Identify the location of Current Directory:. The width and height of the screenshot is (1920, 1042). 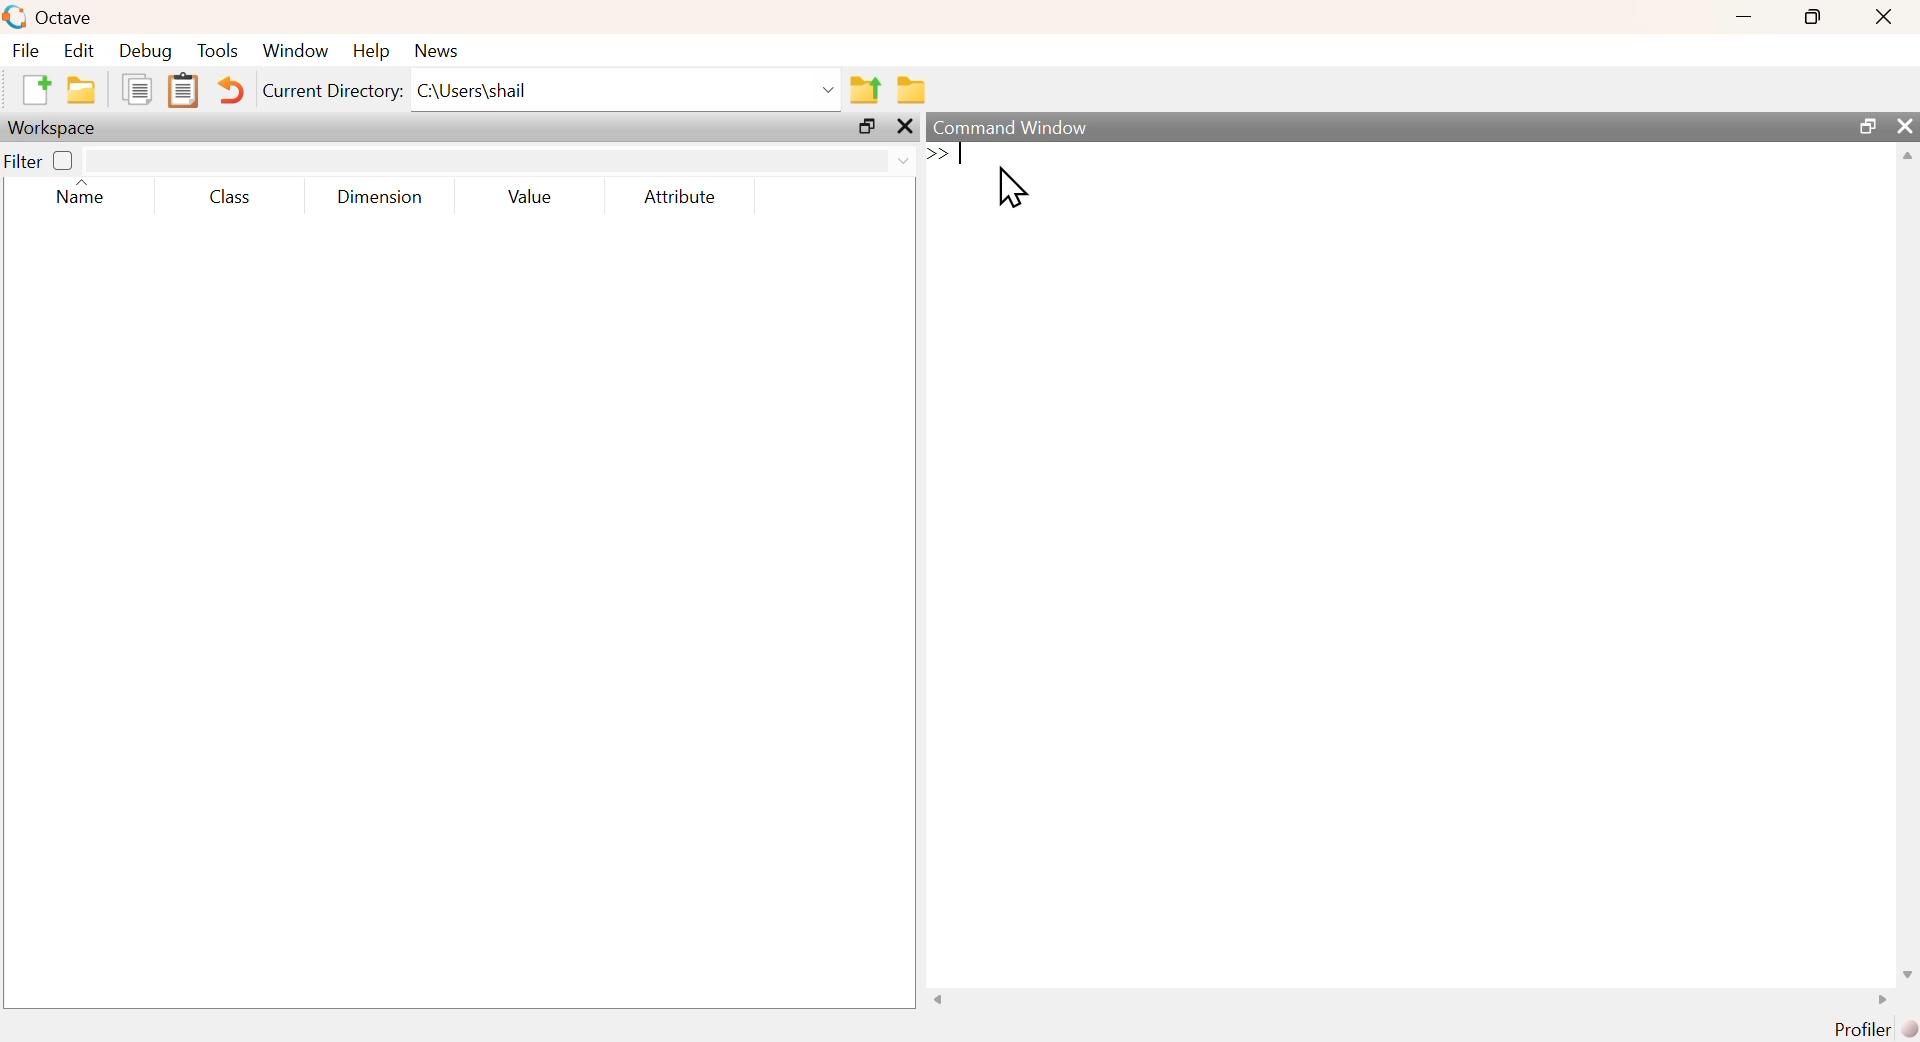
(332, 90).